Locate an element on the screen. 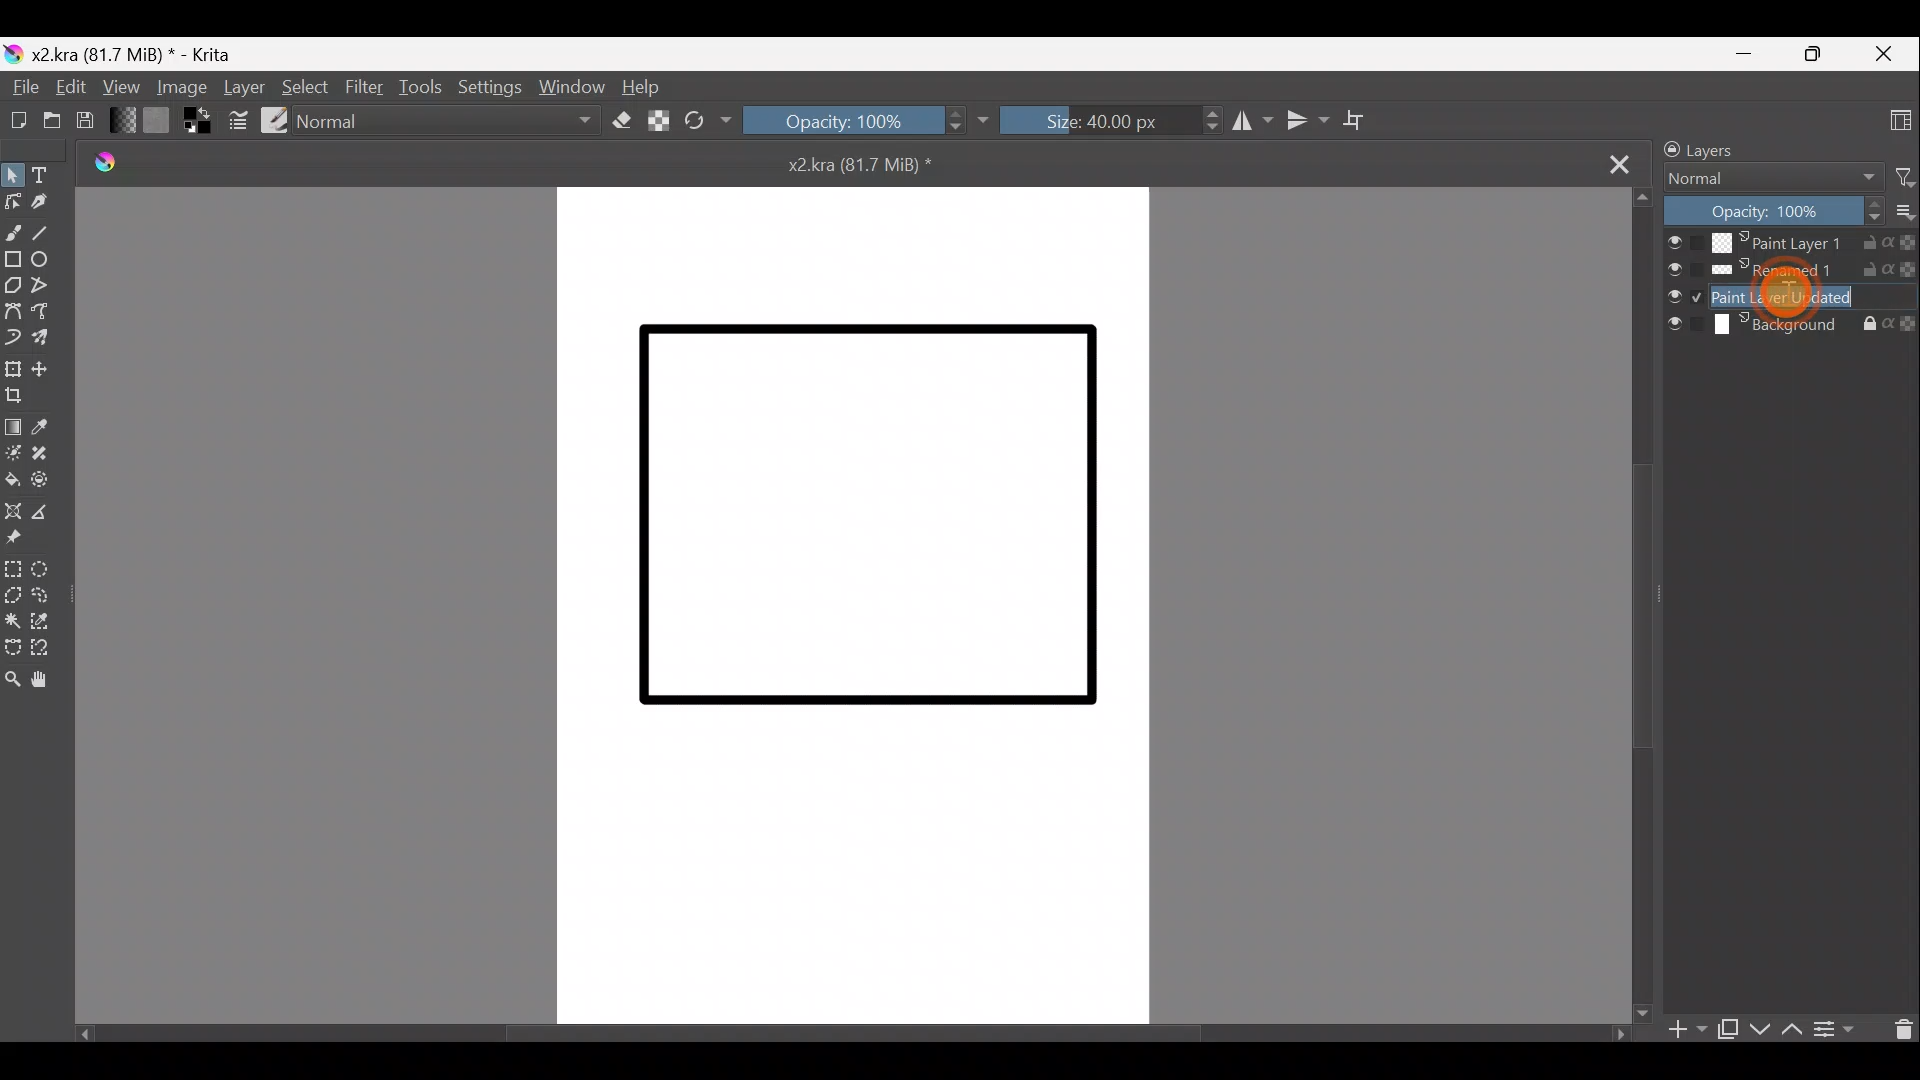 The width and height of the screenshot is (1920, 1080). Rectangular selection tool is located at coordinates (13, 569).